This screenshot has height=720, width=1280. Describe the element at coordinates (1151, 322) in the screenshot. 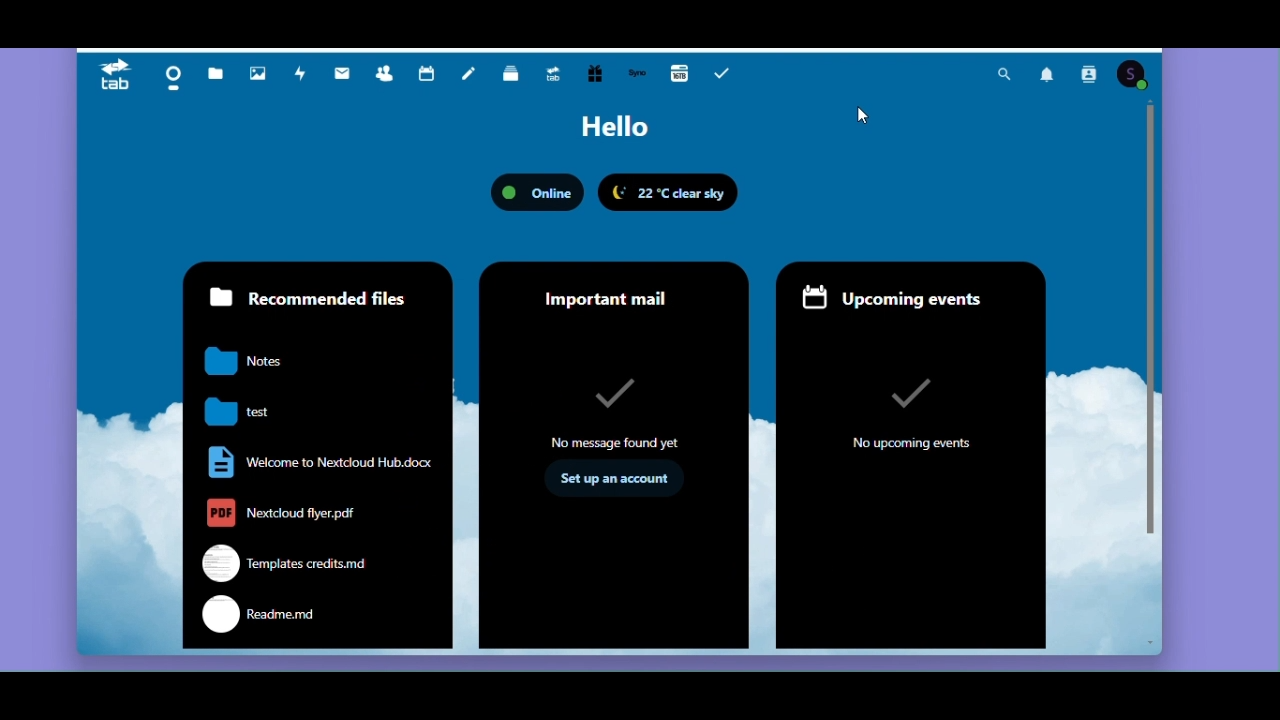

I see `Vertical scrollbar` at that location.